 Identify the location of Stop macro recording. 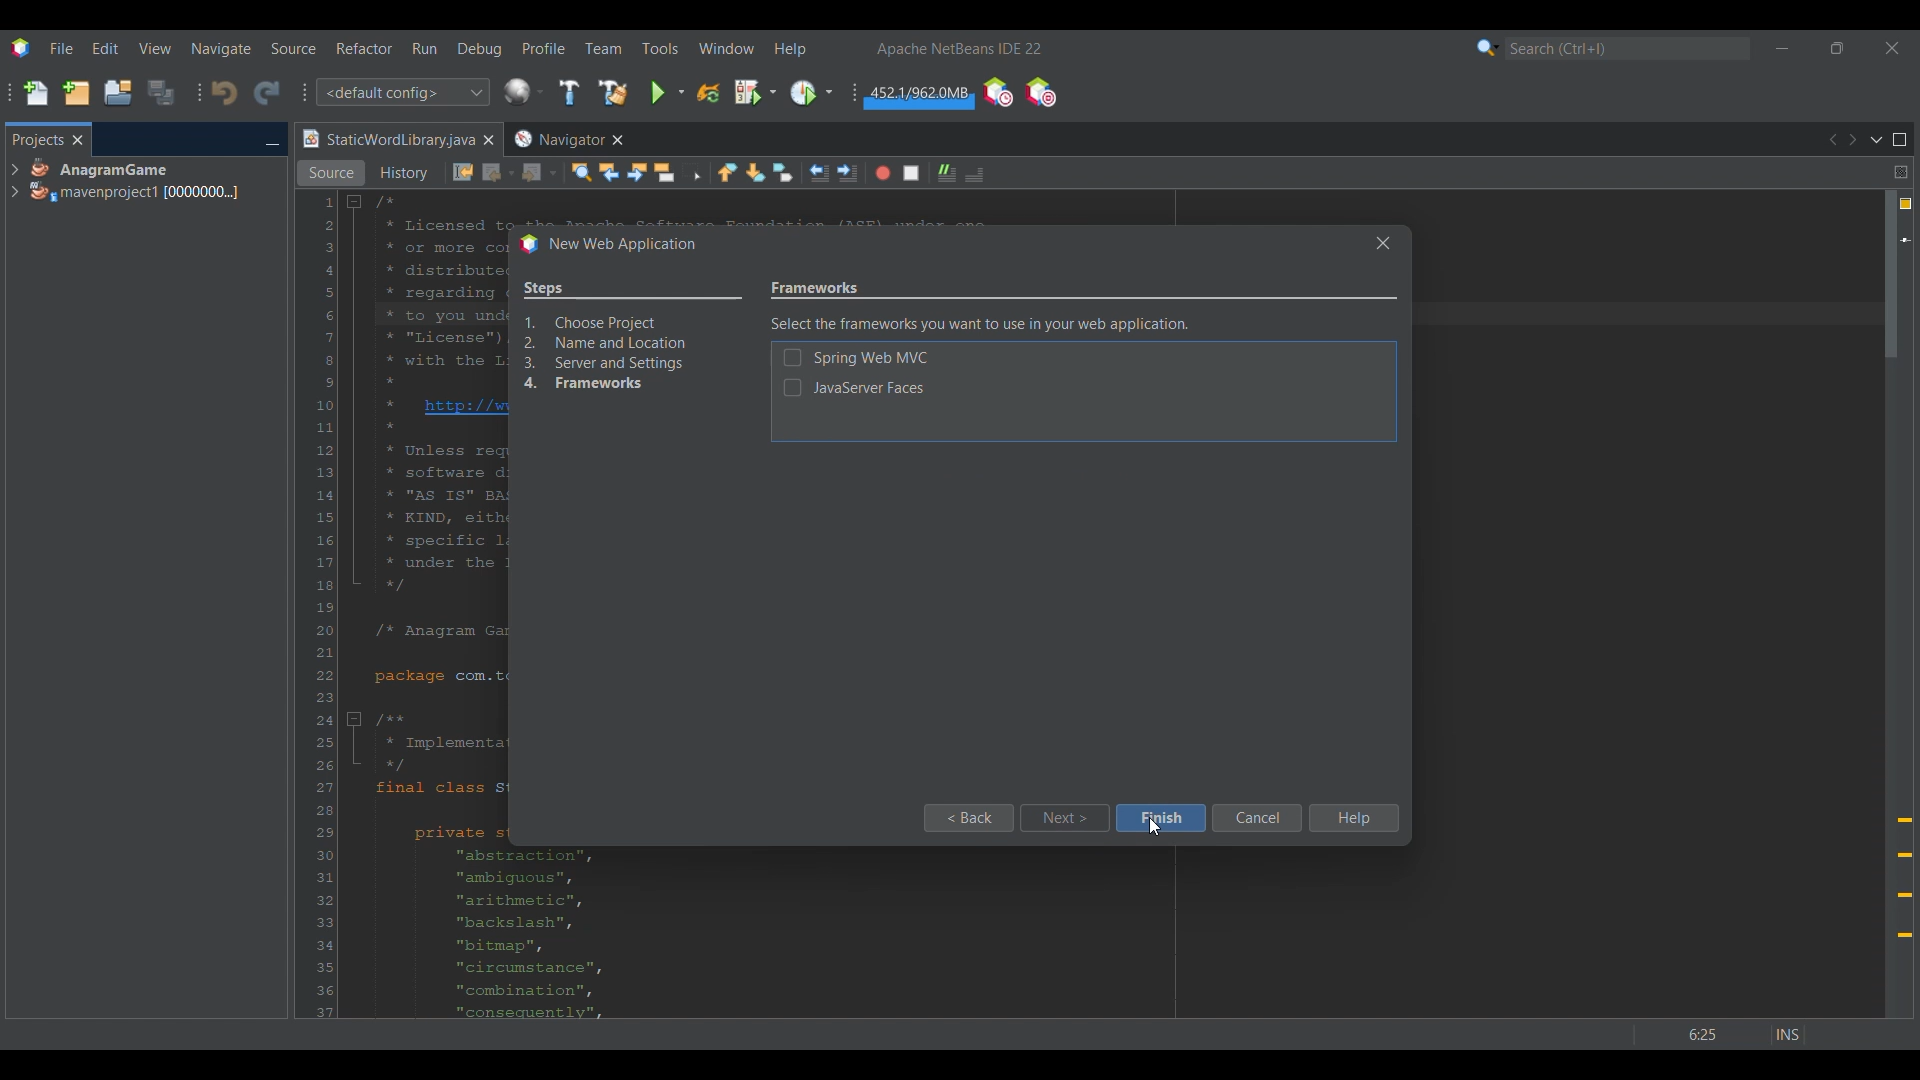
(911, 173).